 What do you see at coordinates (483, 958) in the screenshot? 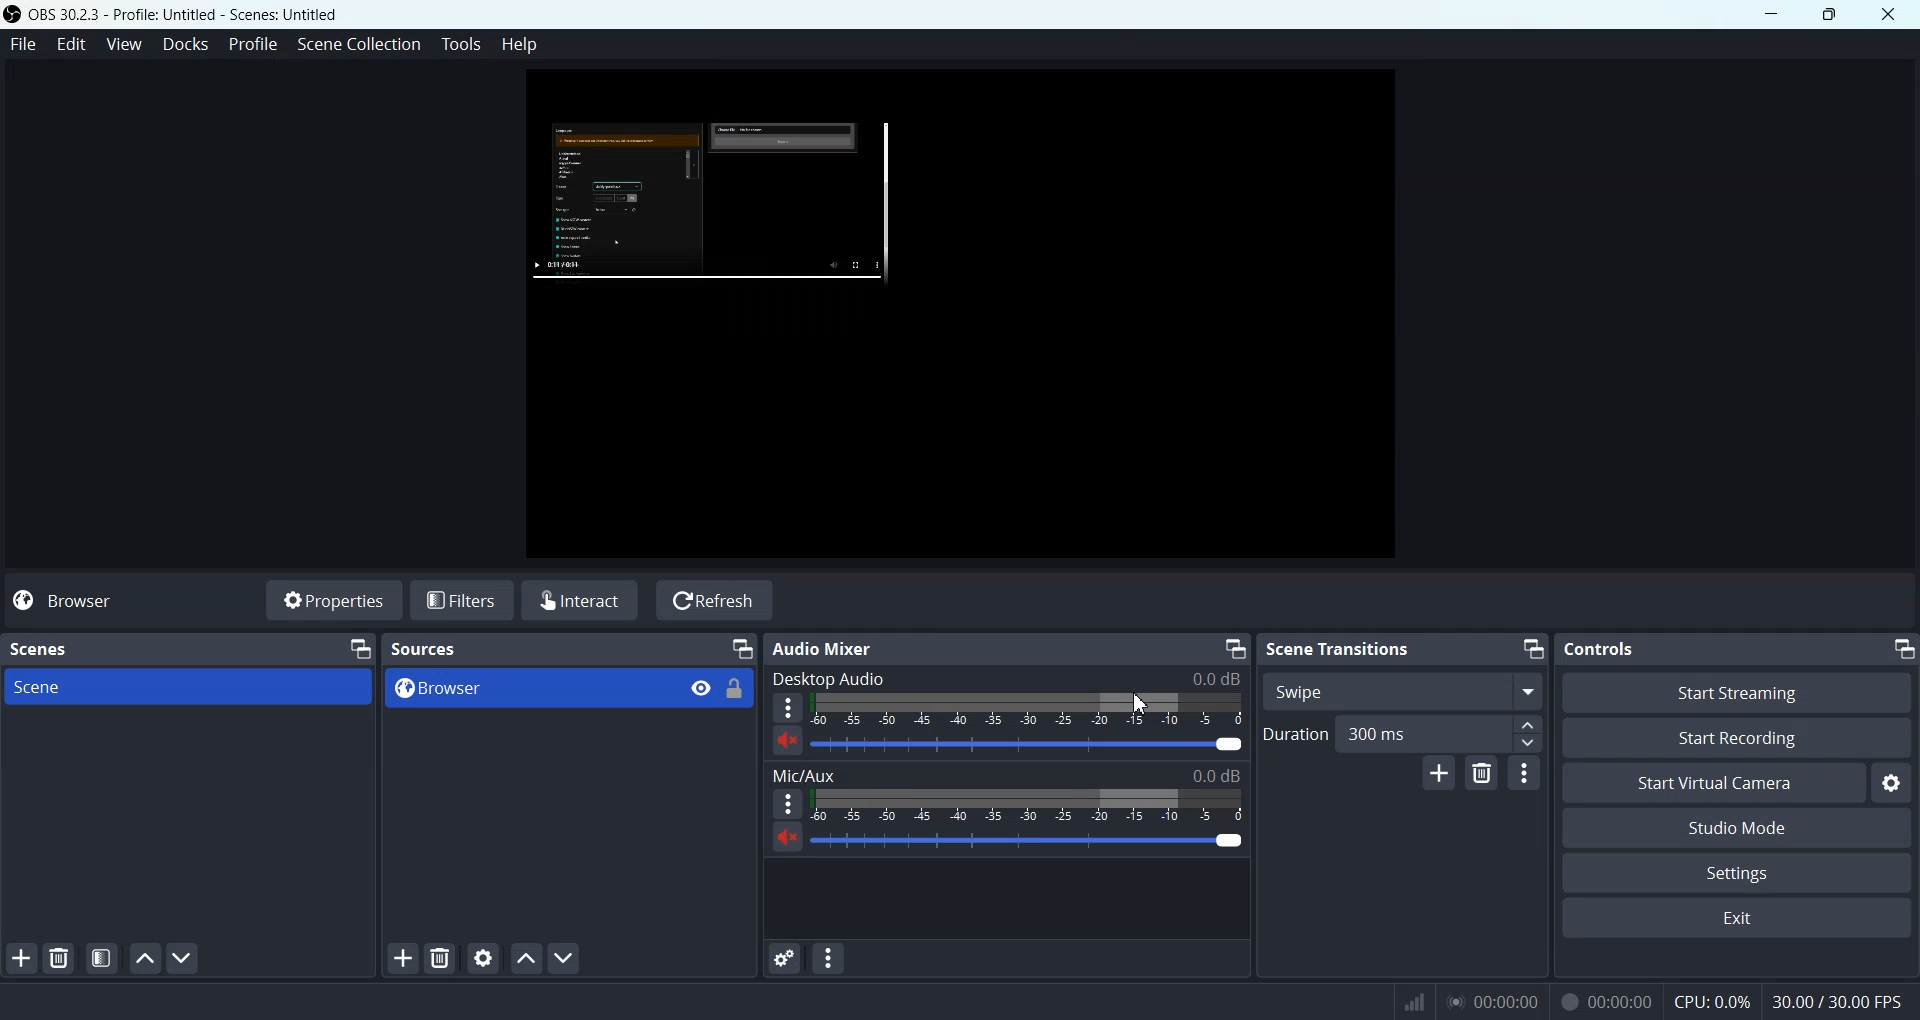
I see `Open source Properties` at bounding box center [483, 958].